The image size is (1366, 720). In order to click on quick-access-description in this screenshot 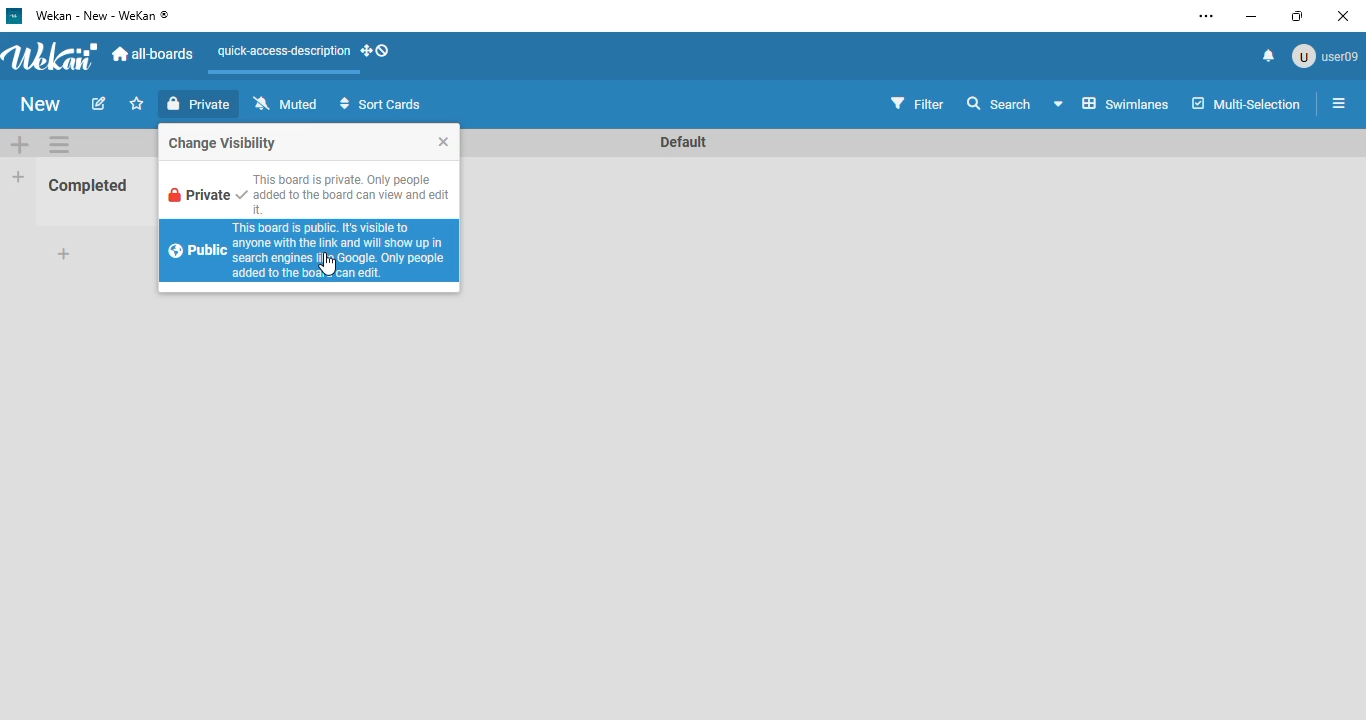, I will do `click(284, 51)`.